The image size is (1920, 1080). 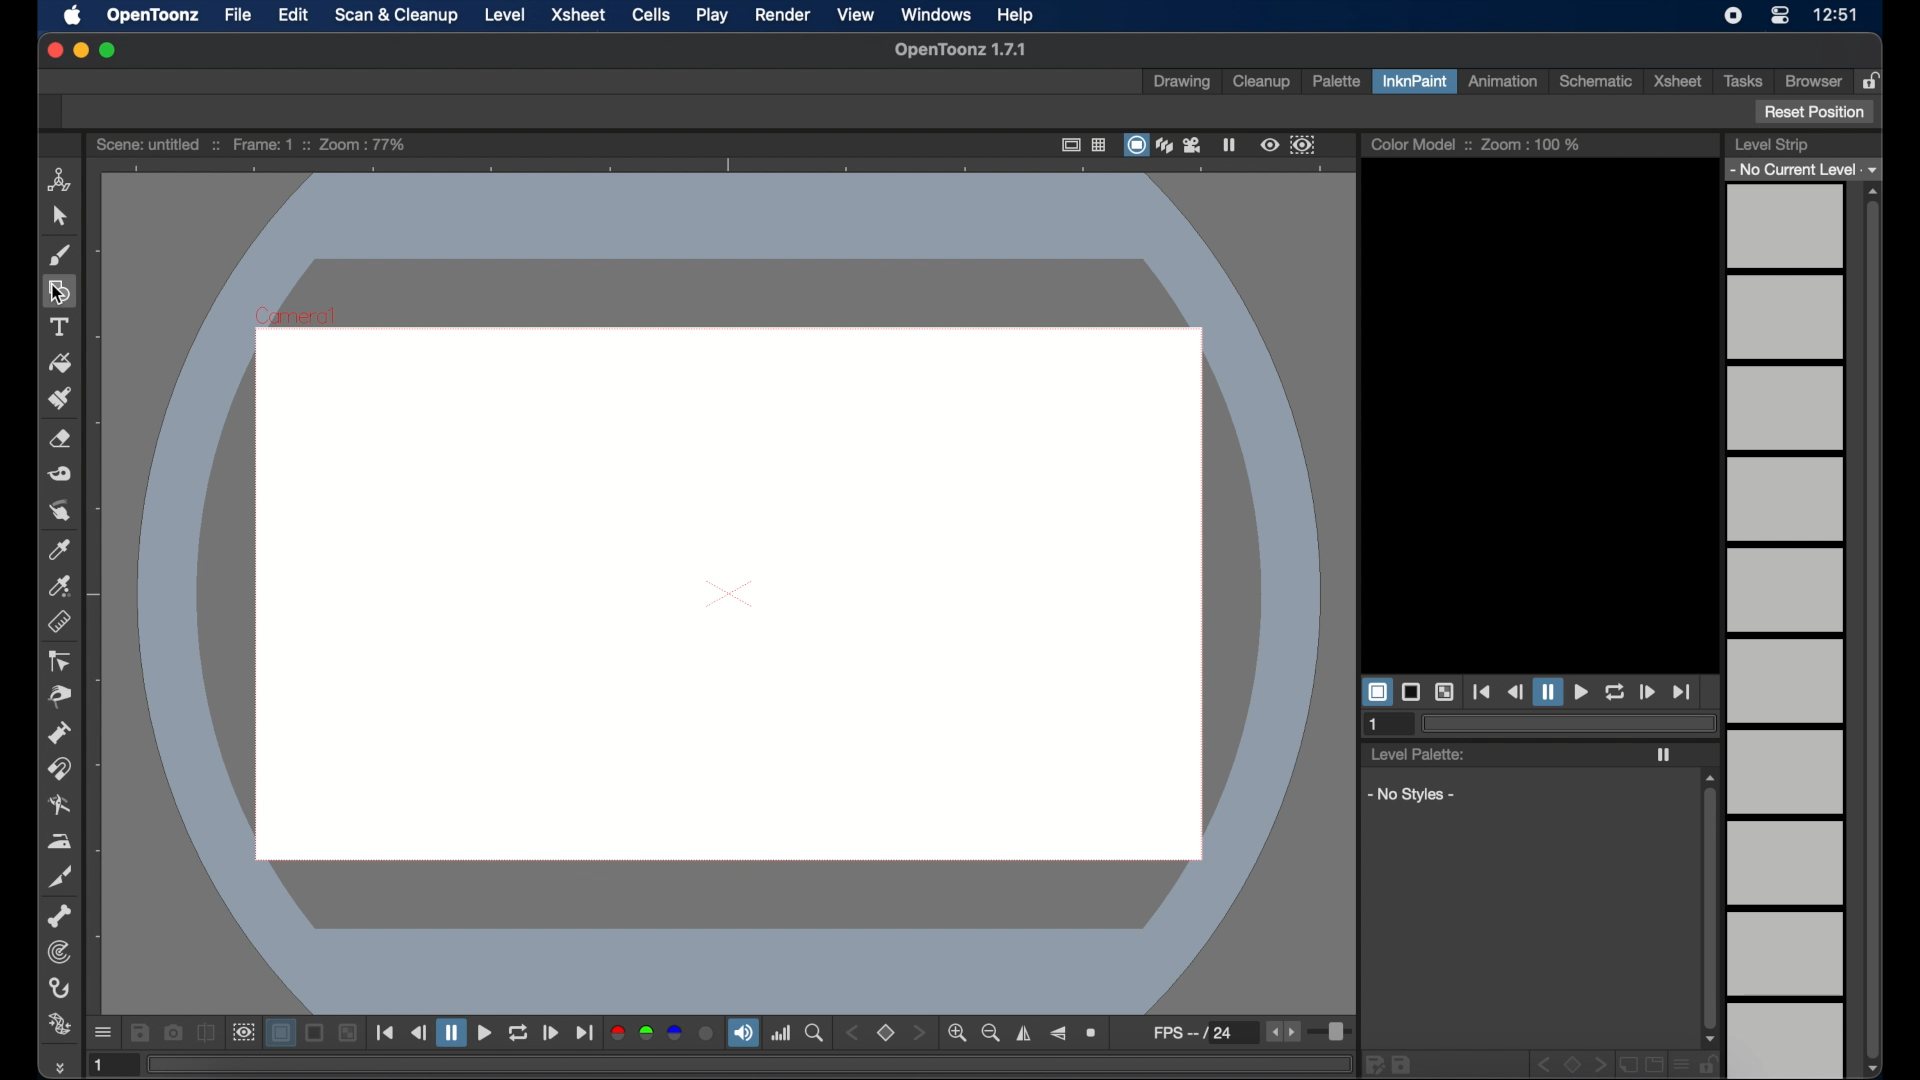 What do you see at coordinates (743, 1032) in the screenshot?
I see `volume` at bounding box center [743, 1032].